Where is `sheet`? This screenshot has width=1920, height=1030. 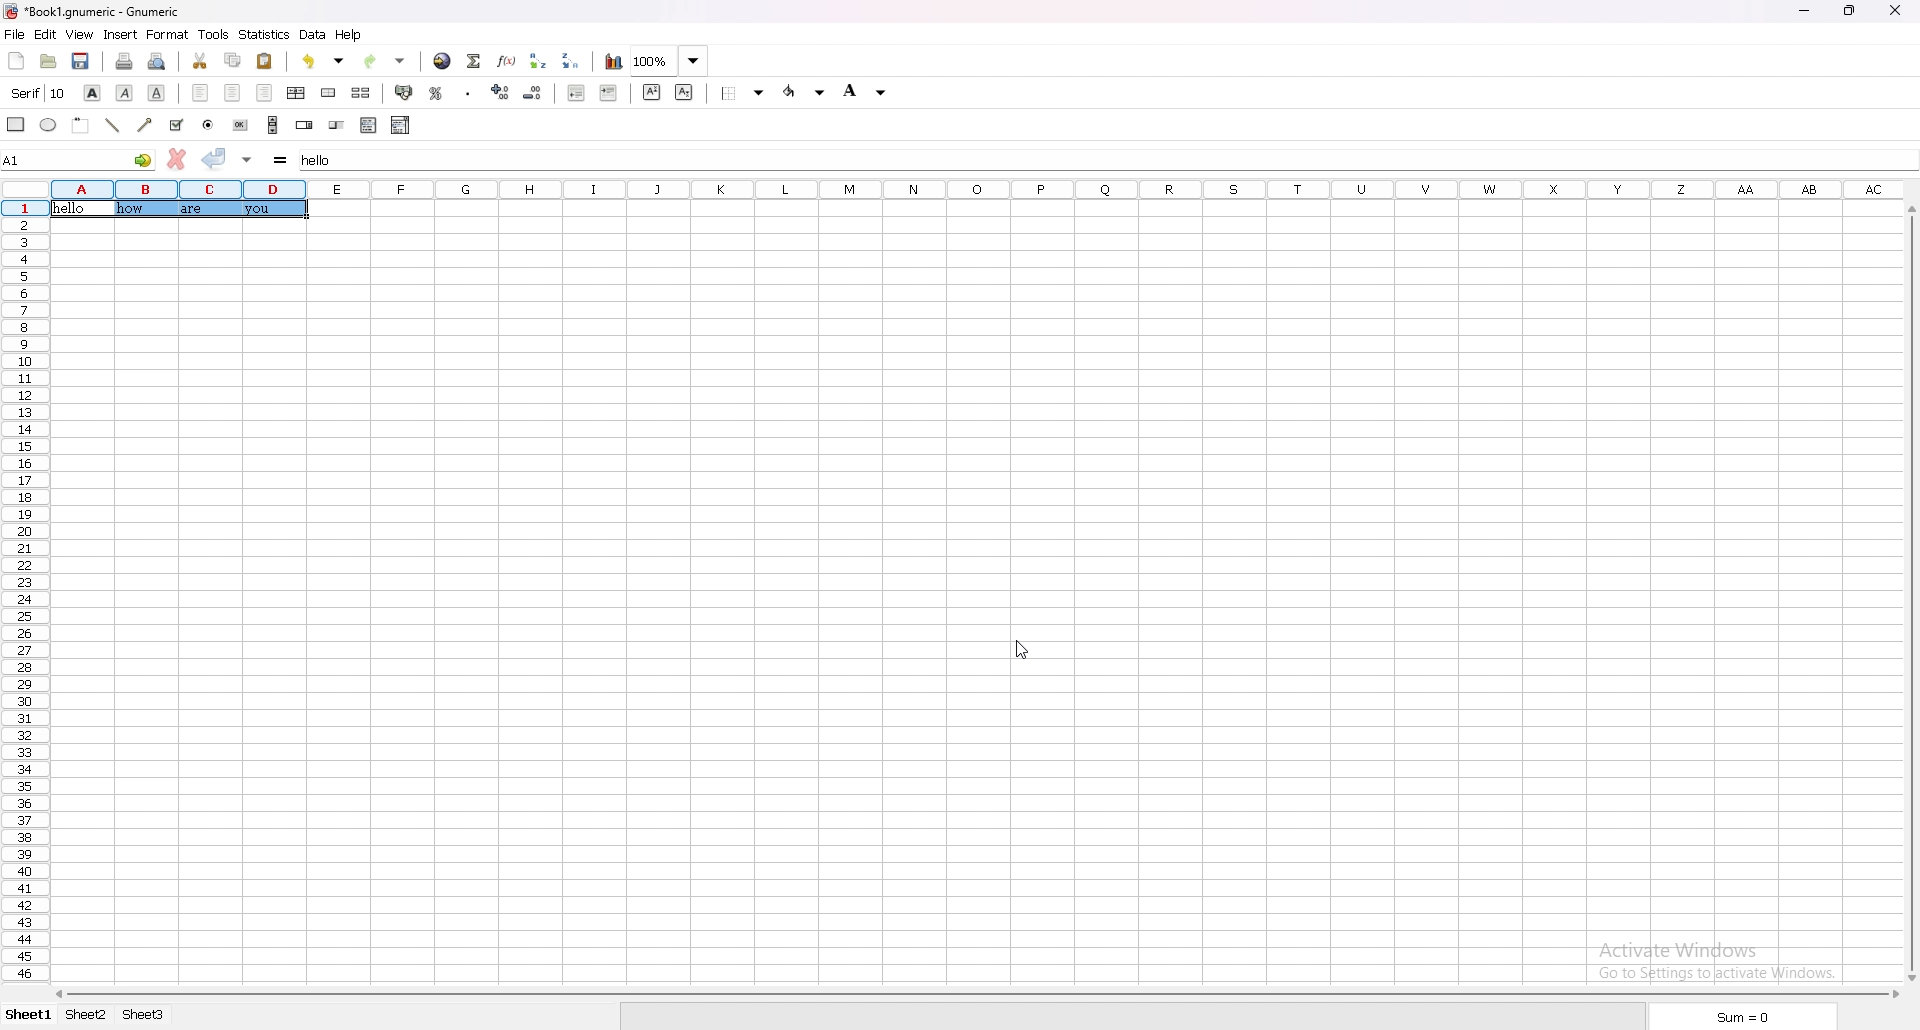
sheet is located at coordinates (146, 1014).